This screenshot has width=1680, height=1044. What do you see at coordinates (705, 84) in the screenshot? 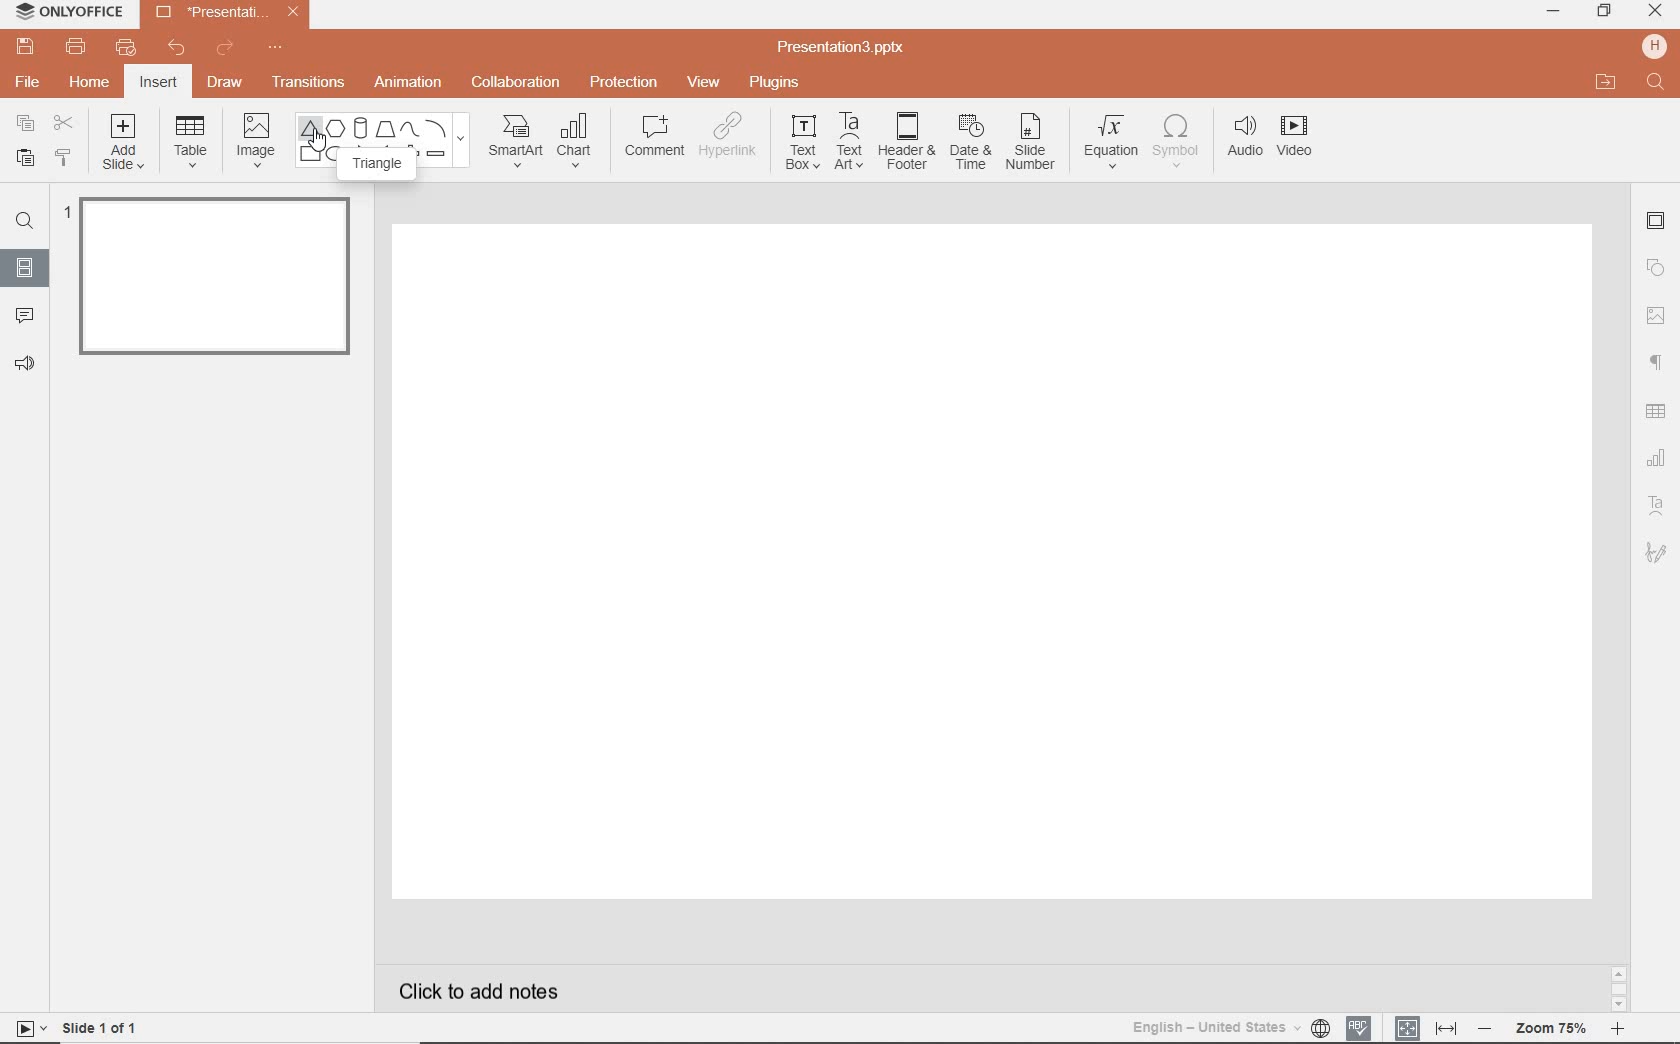
I see `VIEW` at bounding box center [705, 84].